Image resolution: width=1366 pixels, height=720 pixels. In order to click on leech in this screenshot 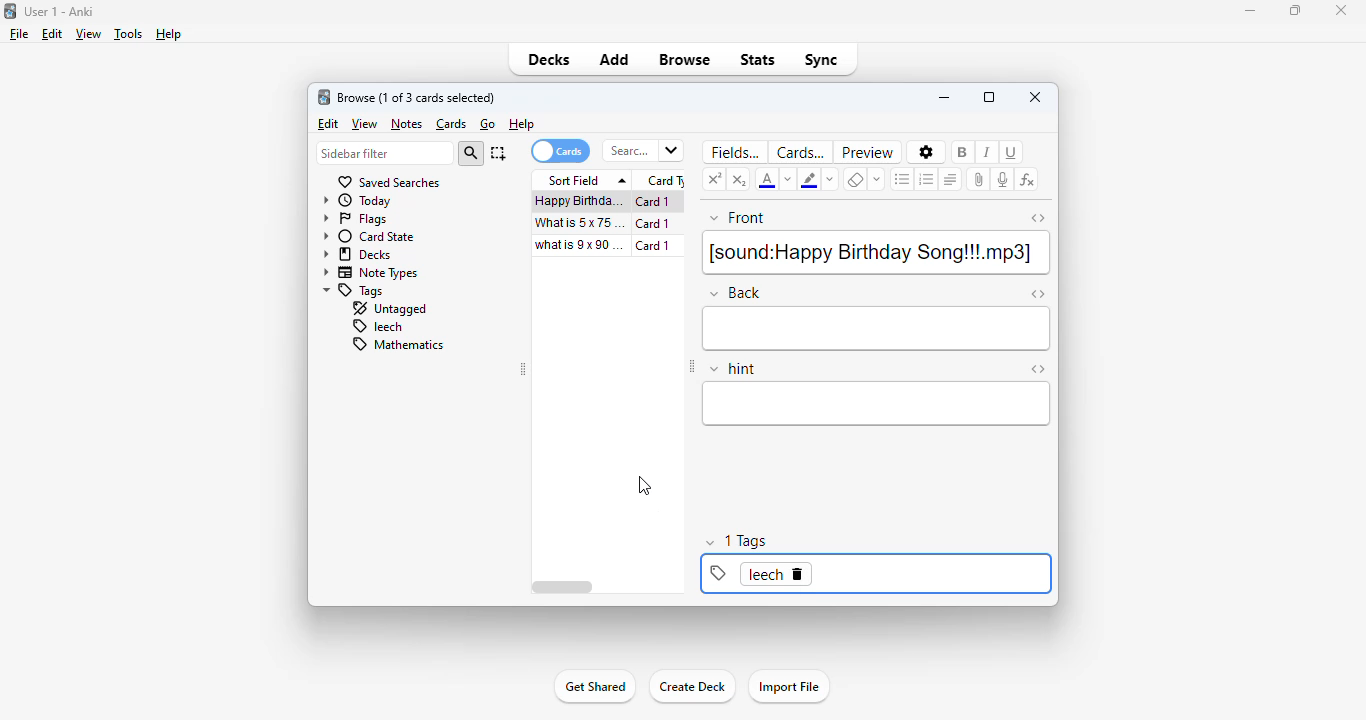, I will do `click(376, 327)`.